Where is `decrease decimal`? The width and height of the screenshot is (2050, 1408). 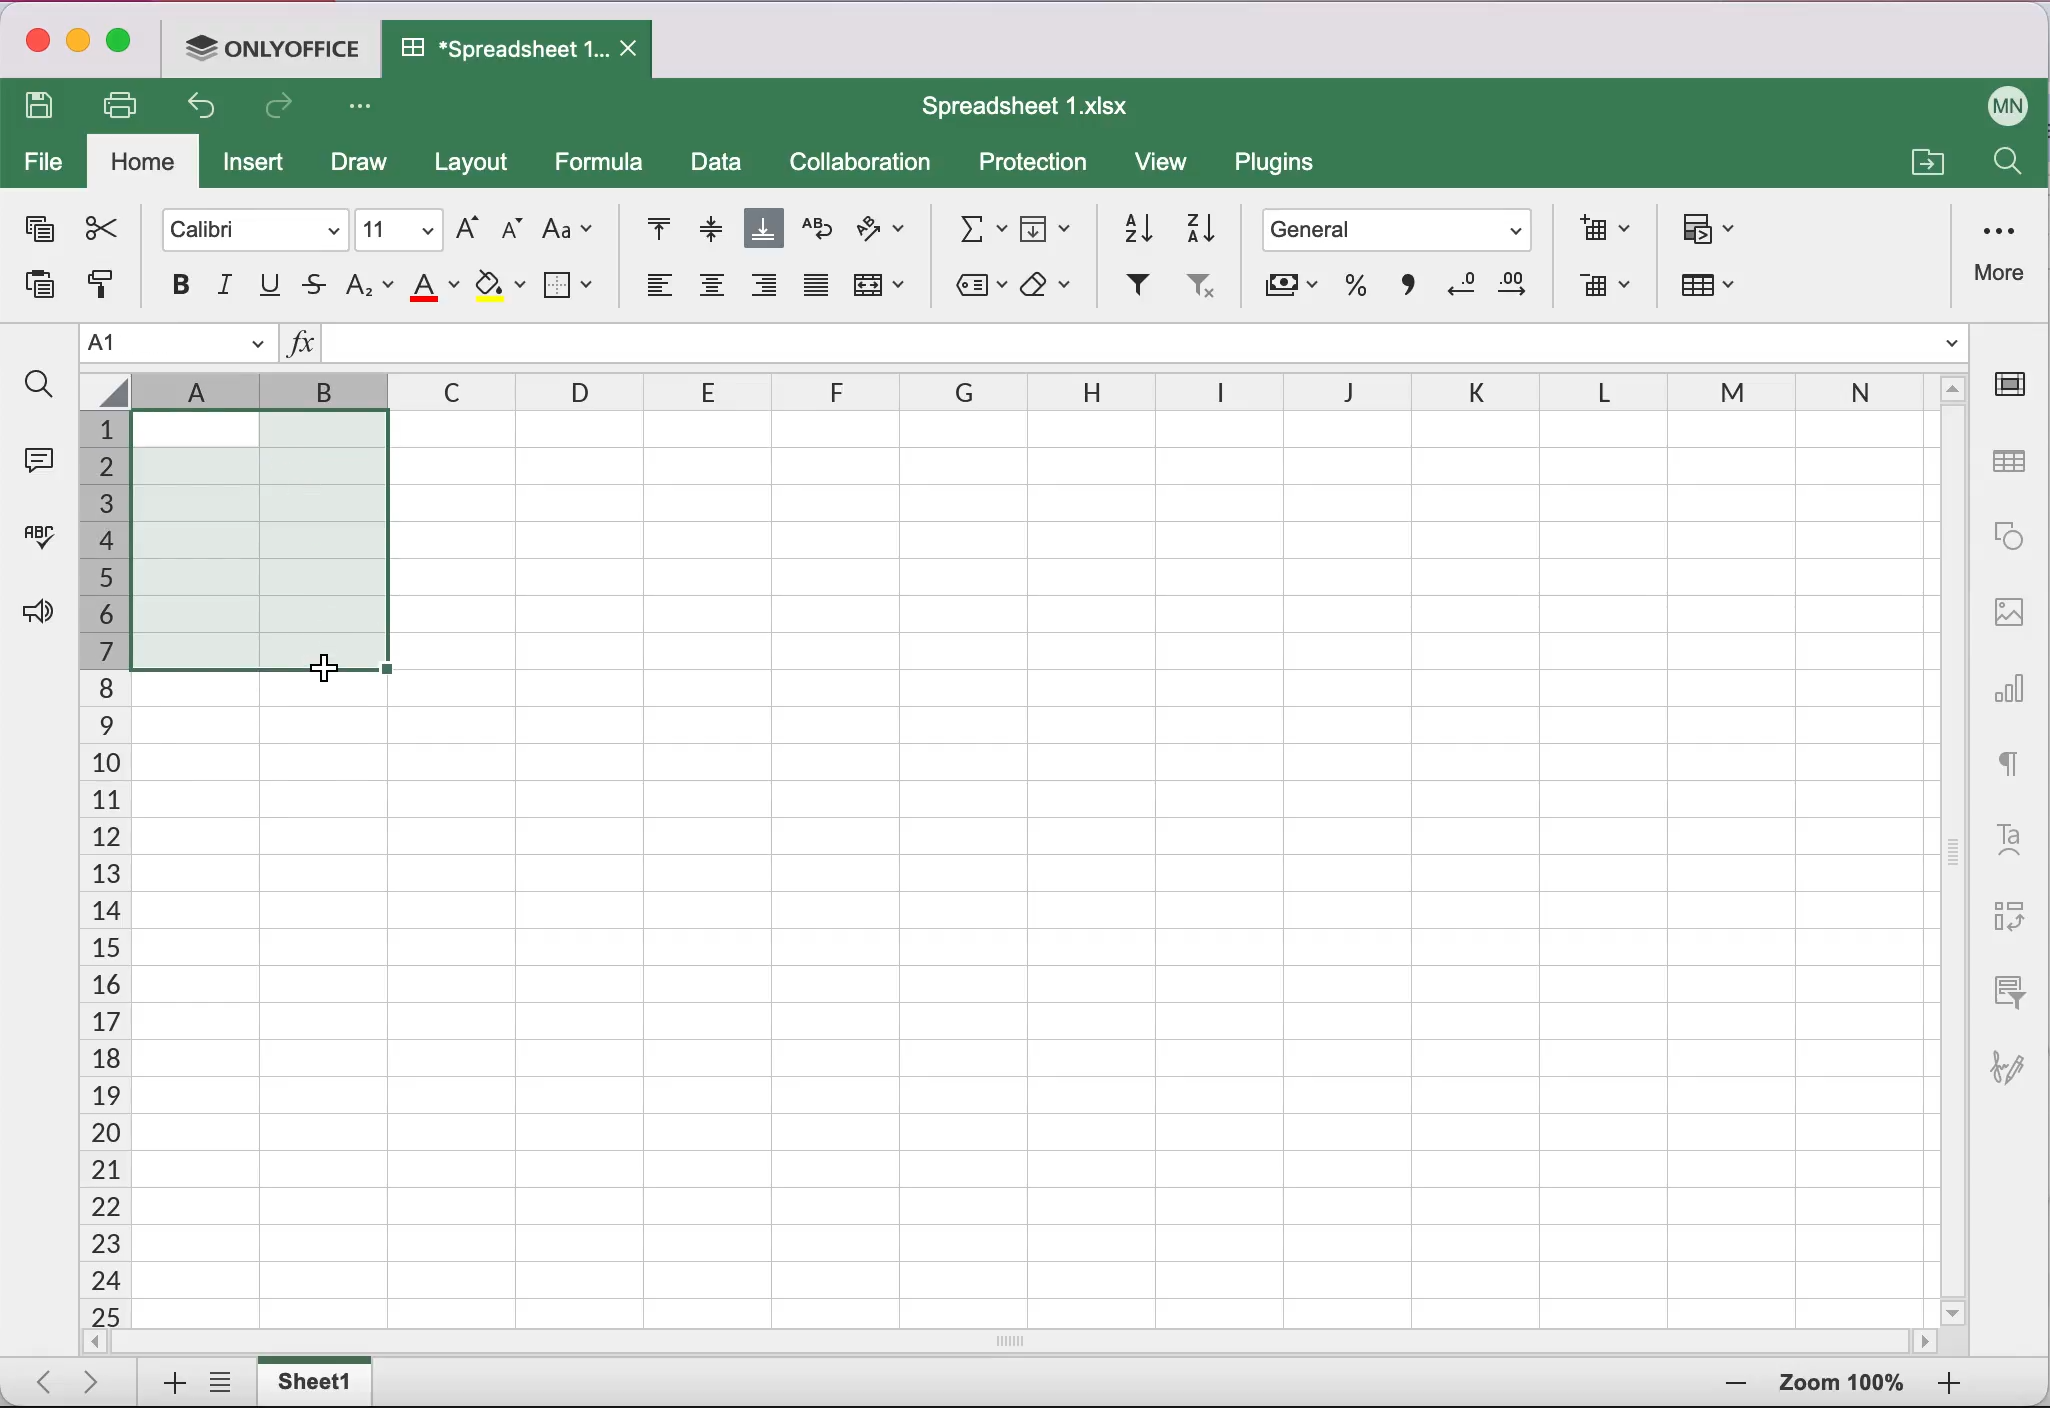 decrease decimal is located at coordinates (1458, 289).